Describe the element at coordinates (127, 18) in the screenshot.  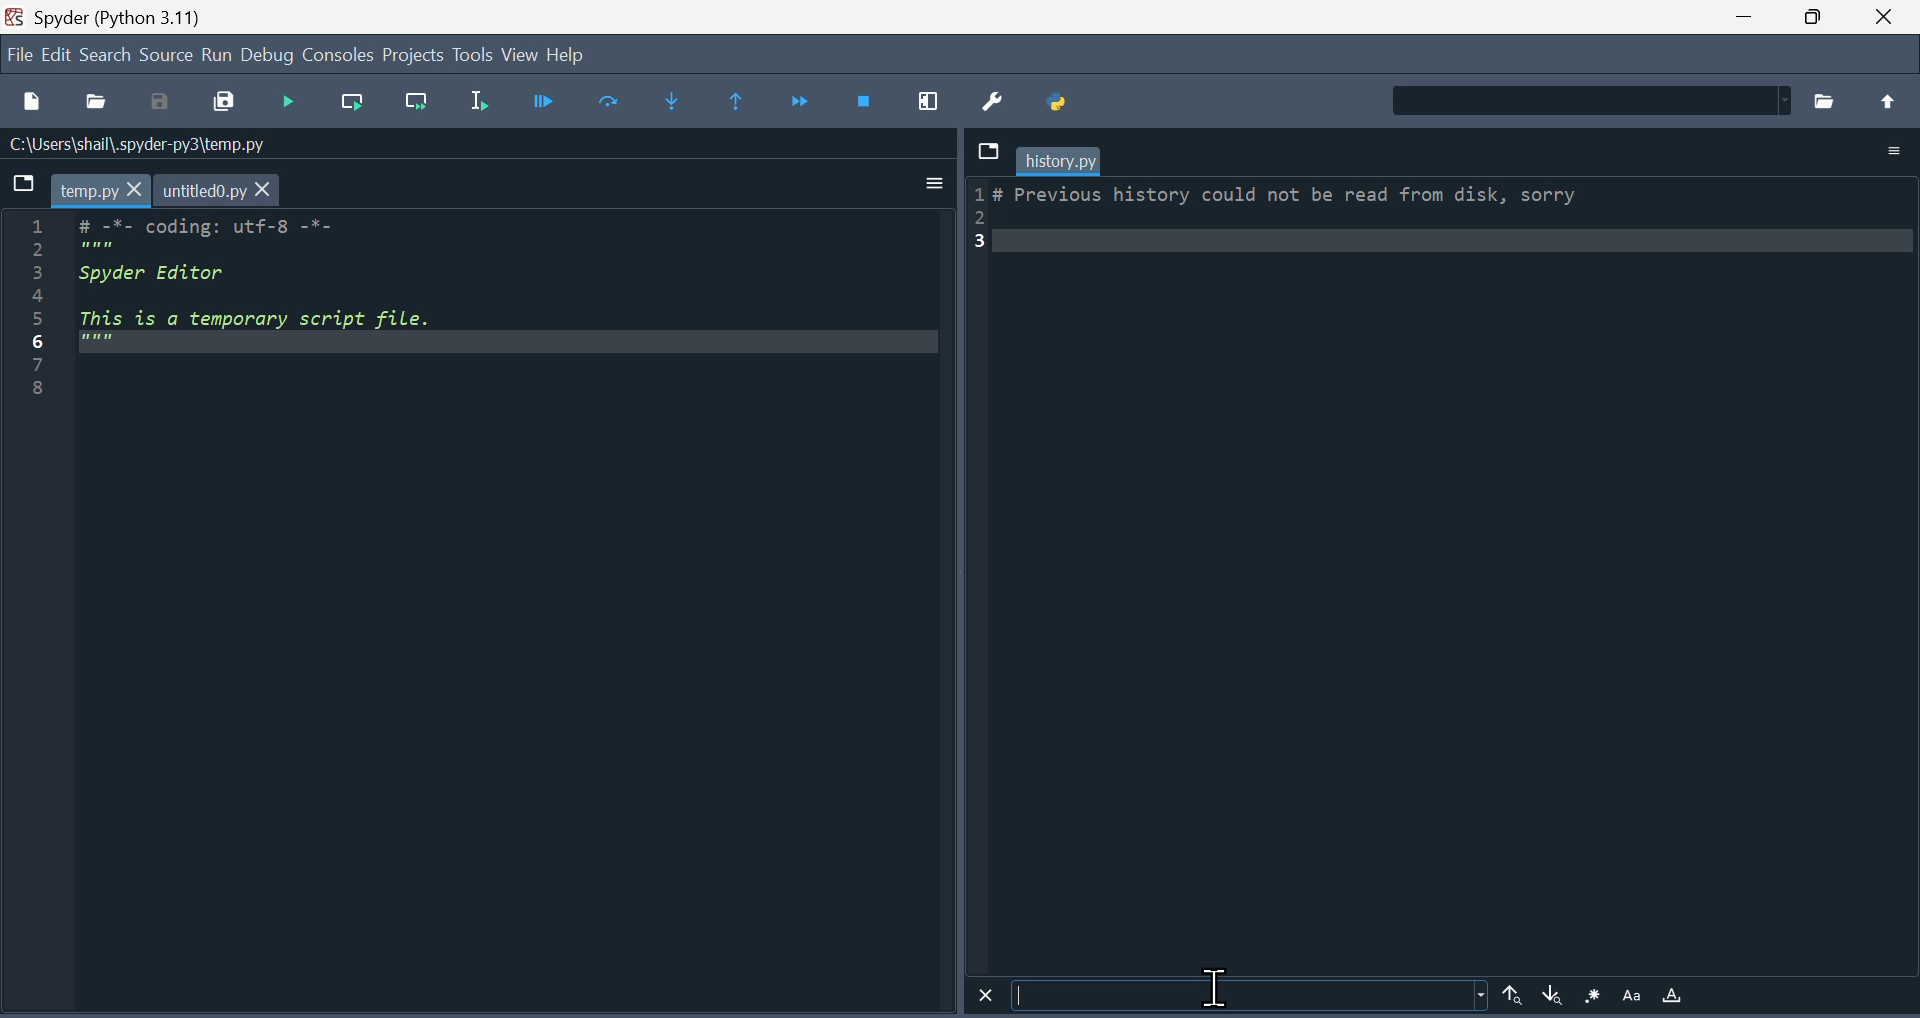
I see `Spyder (Python 3.11)` at that location.